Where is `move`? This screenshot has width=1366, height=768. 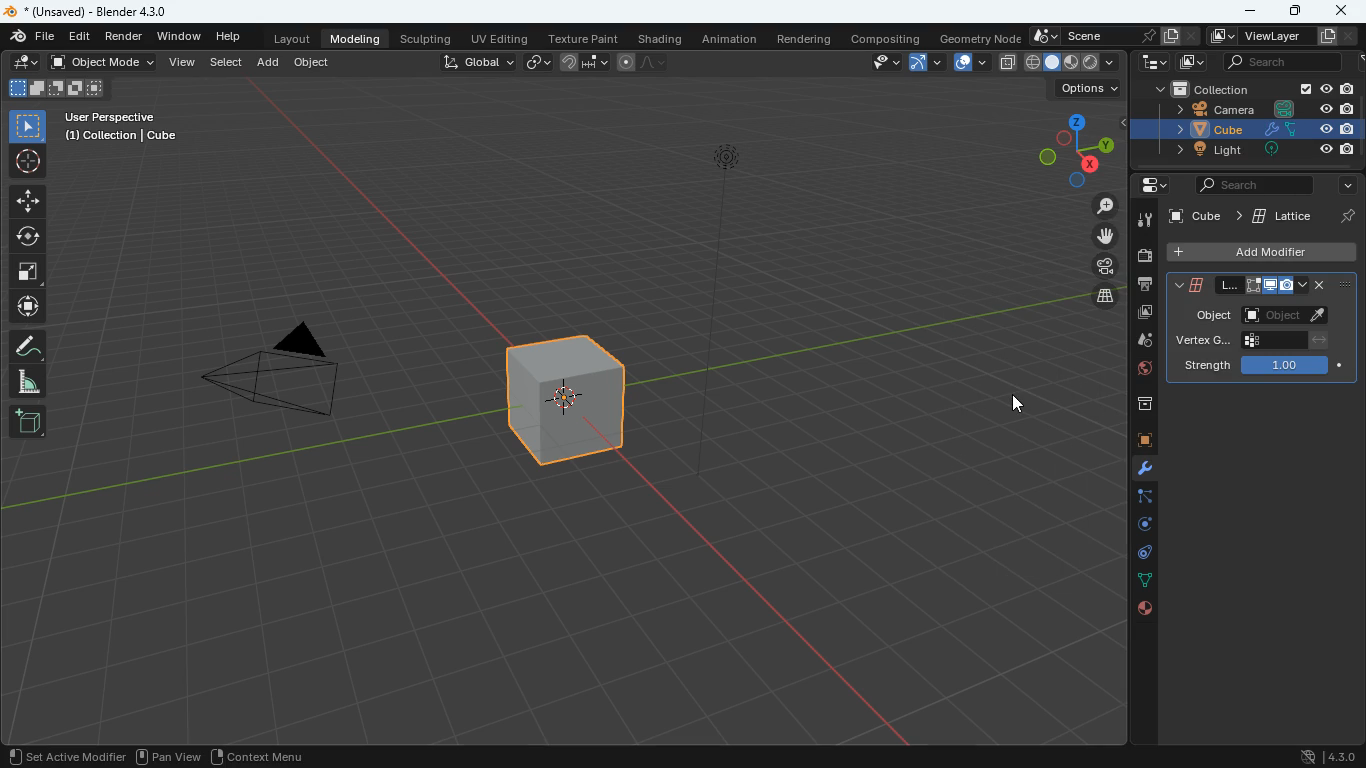
move is located at coordinates (28, 200).